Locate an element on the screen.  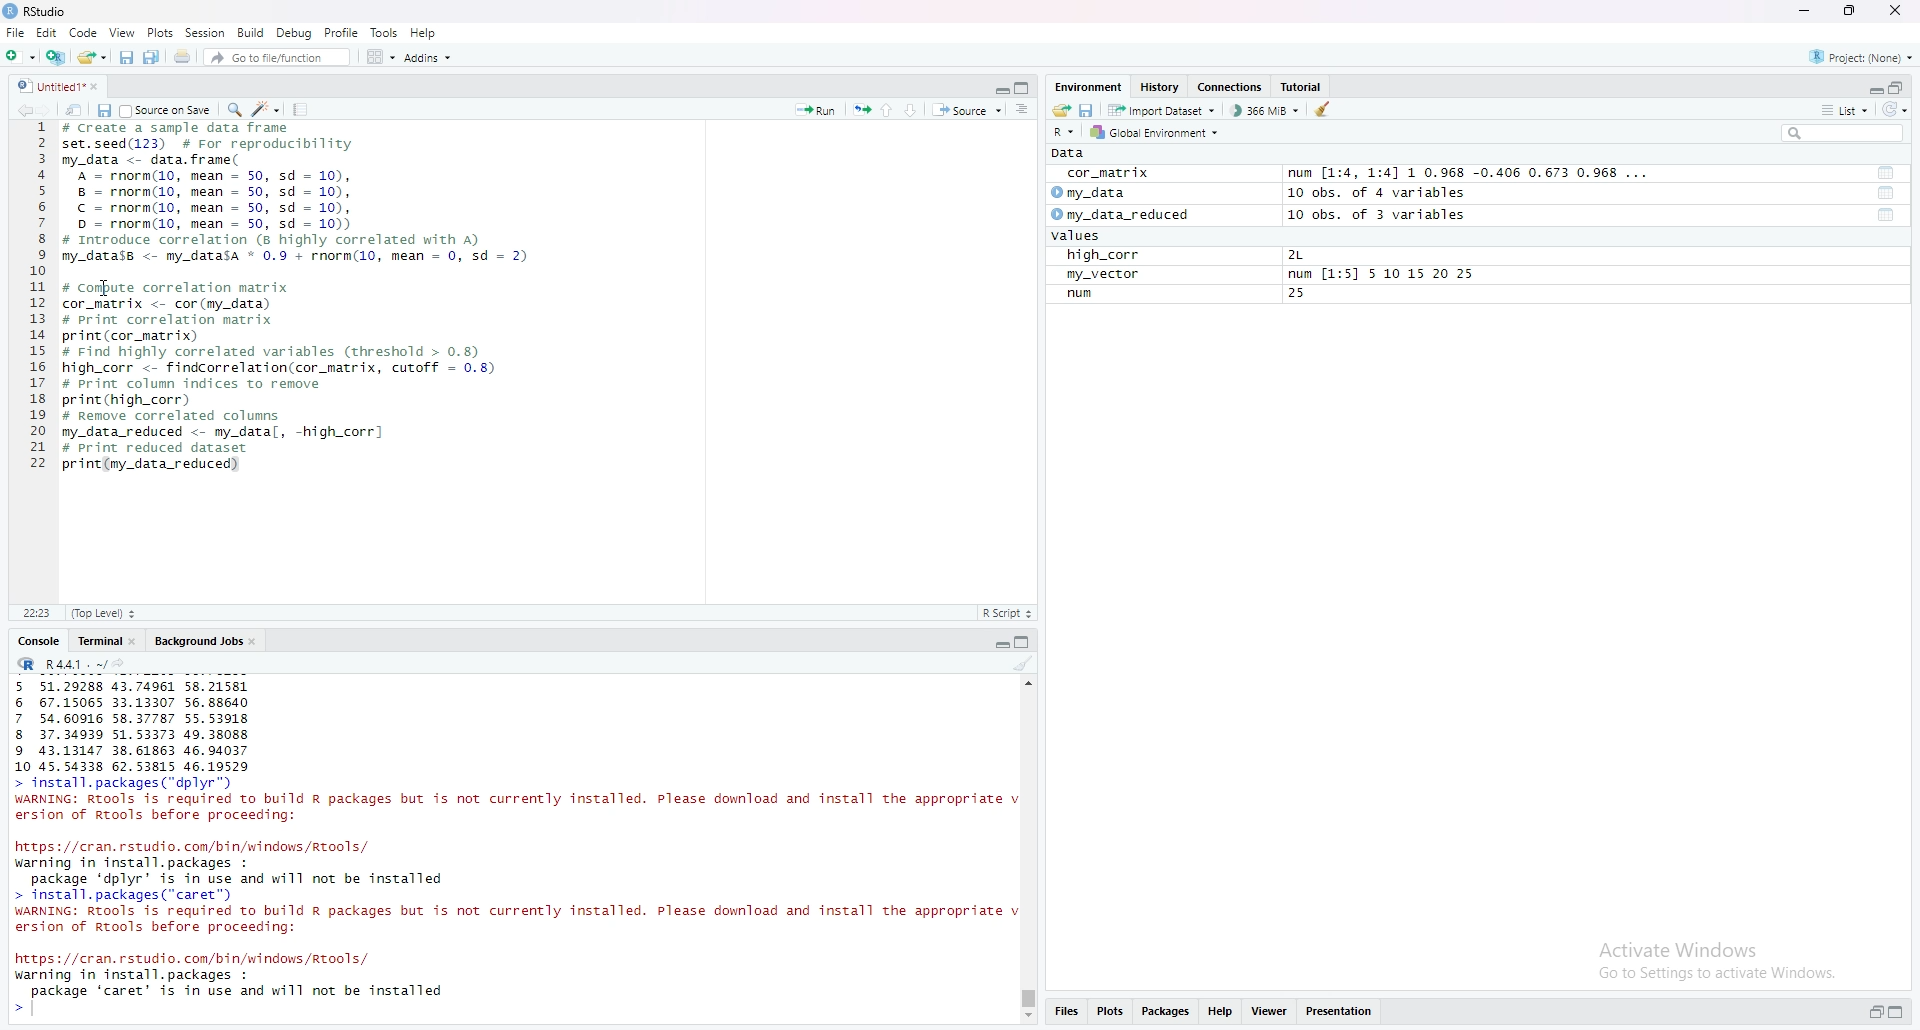
share is located at coordinates (120, 664).